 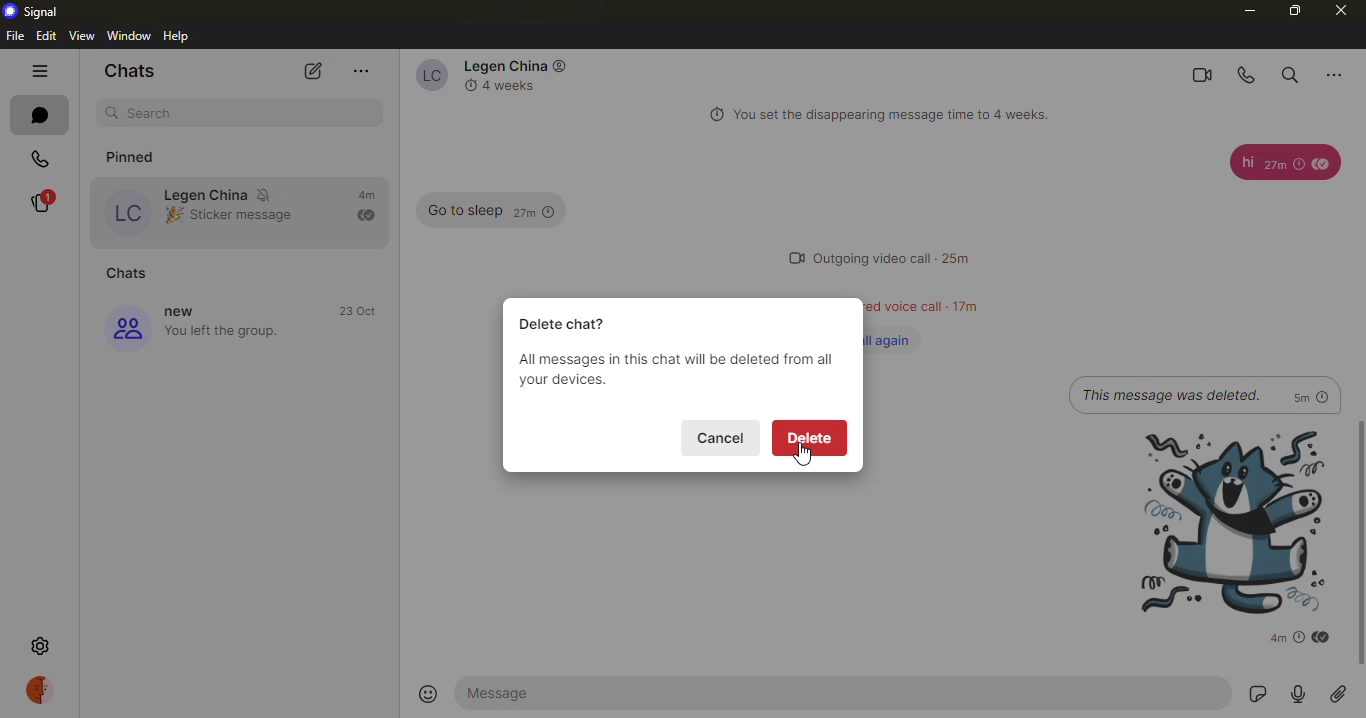 I want to click on cancel, so click(x=724, y=437).